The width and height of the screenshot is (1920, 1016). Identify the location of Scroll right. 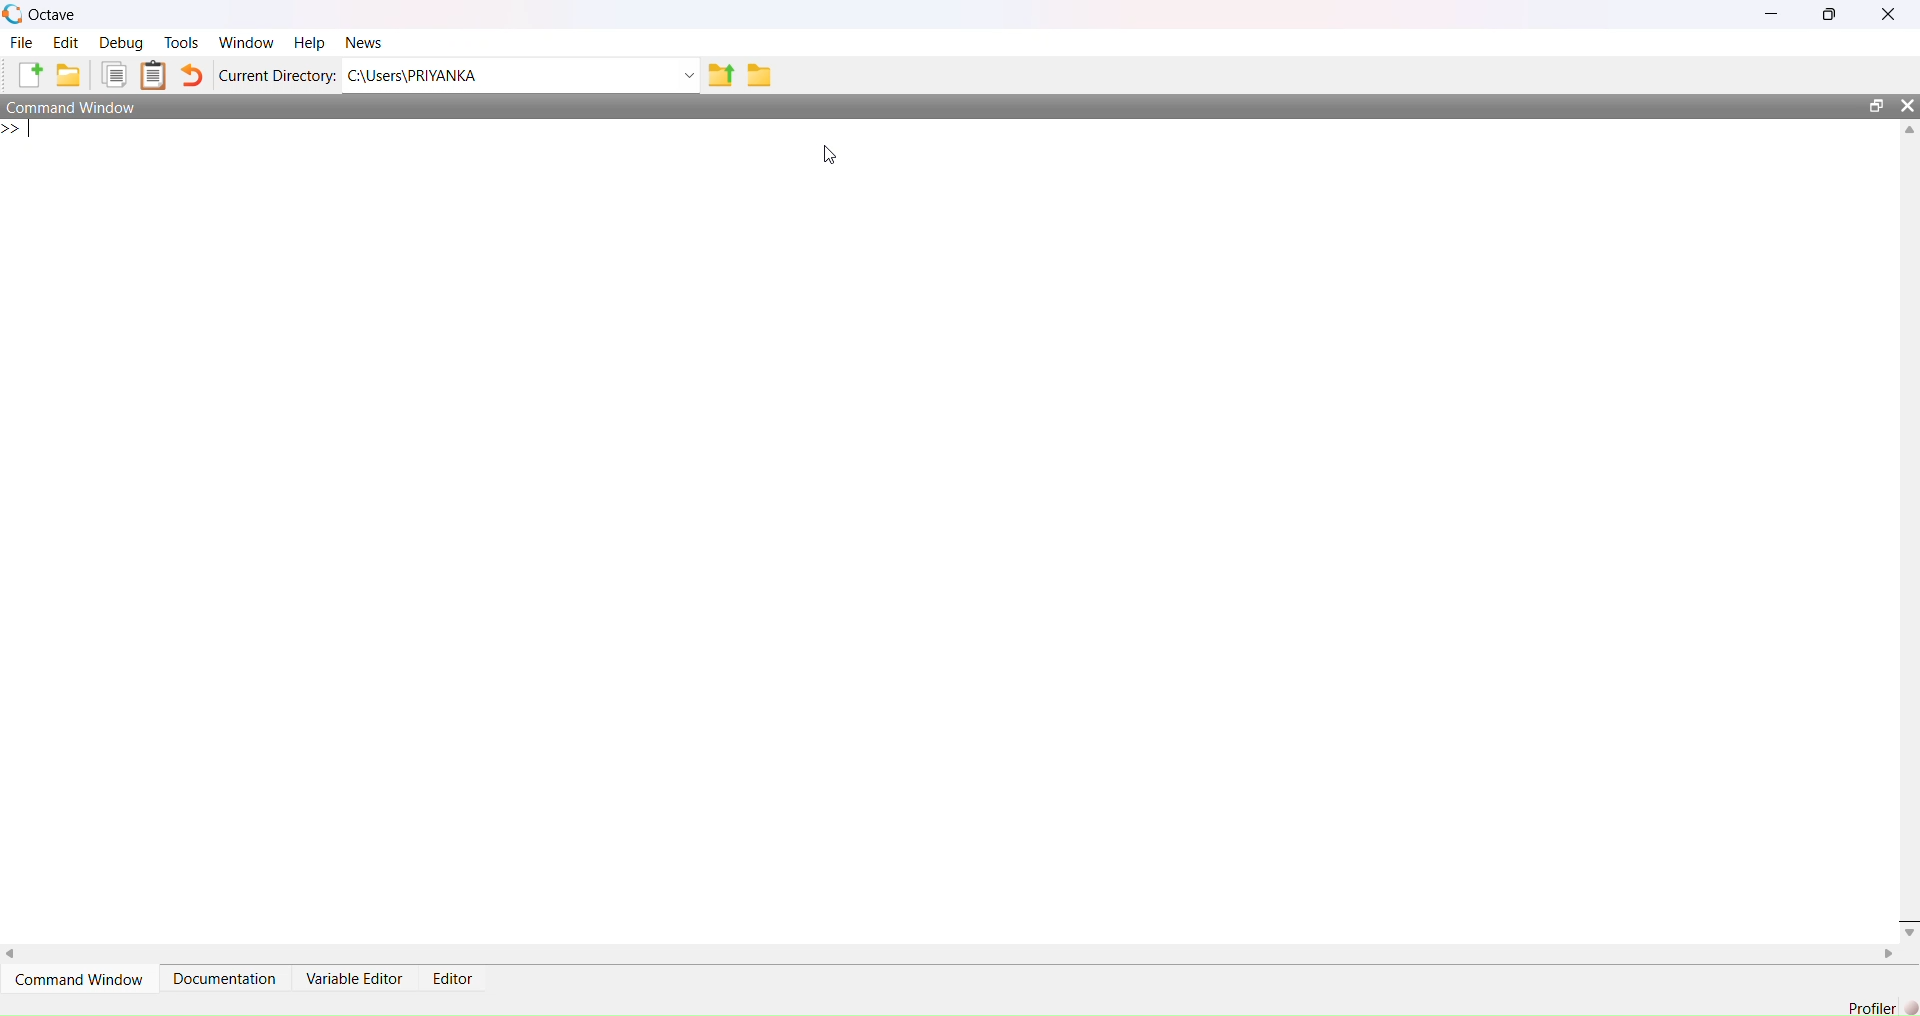
(12, 955).